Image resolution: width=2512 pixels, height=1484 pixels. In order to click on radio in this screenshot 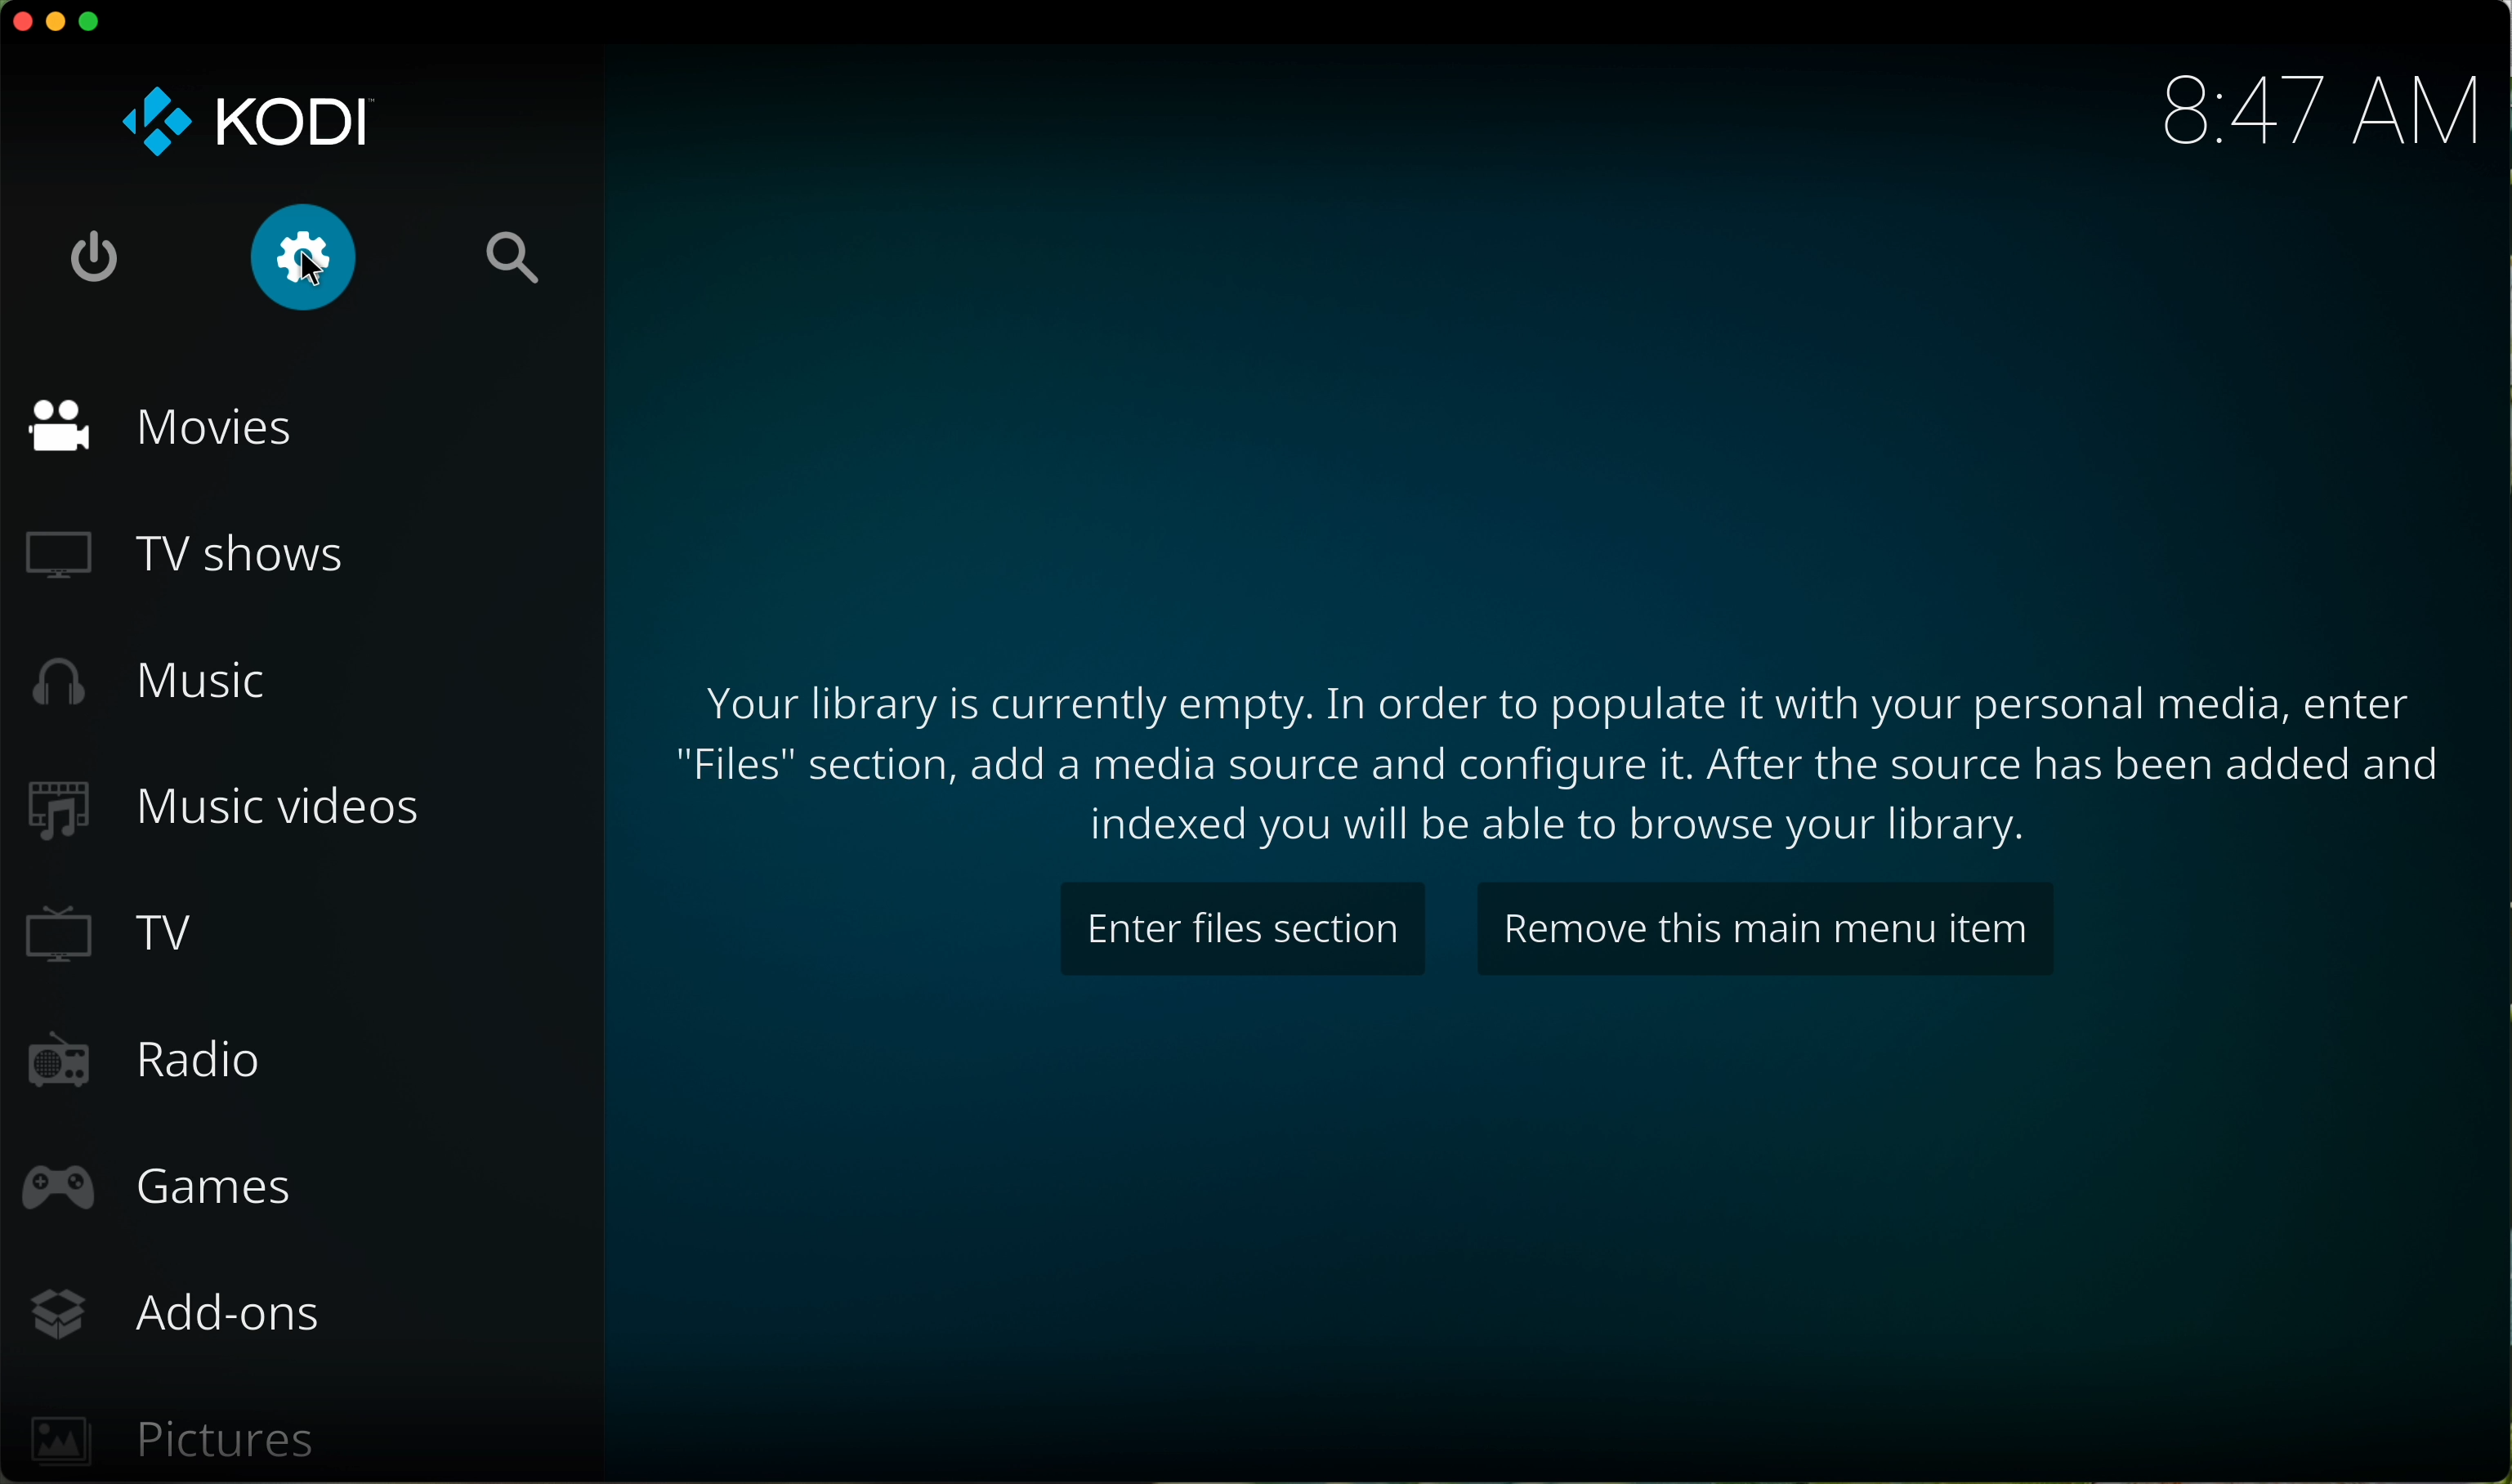, I will do `click(143, 1060)`.